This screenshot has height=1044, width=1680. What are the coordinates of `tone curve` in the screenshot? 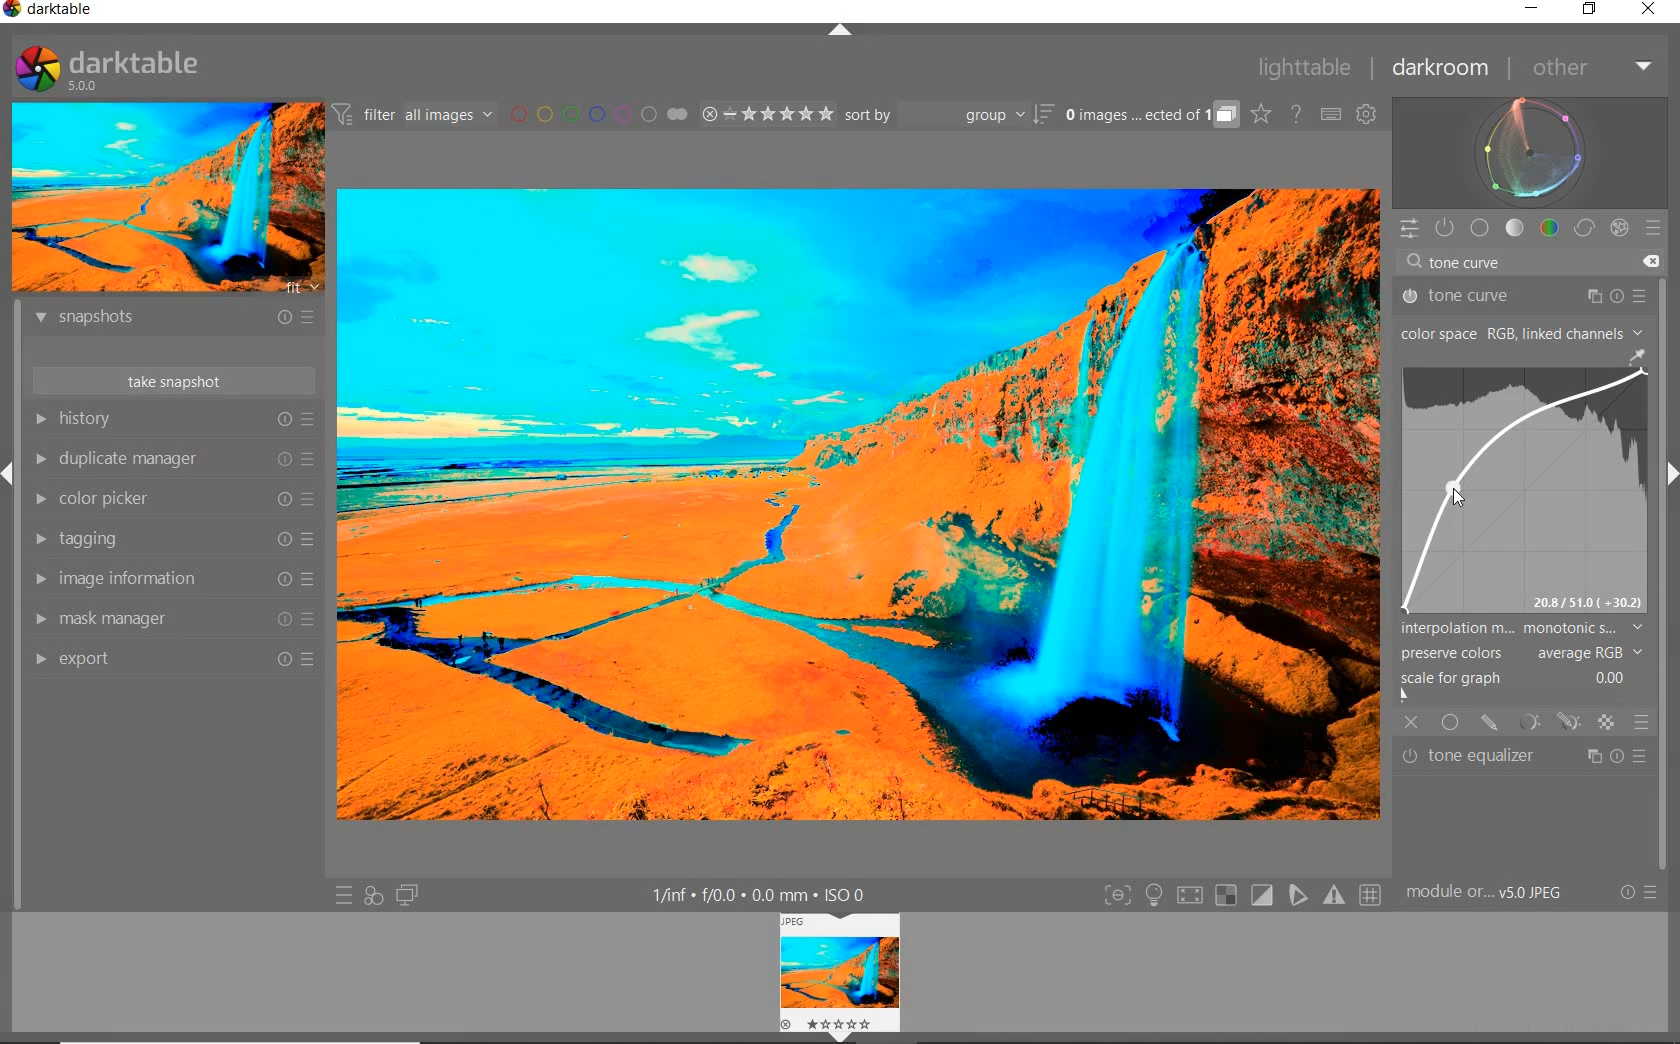 It's located at (1521, 296).